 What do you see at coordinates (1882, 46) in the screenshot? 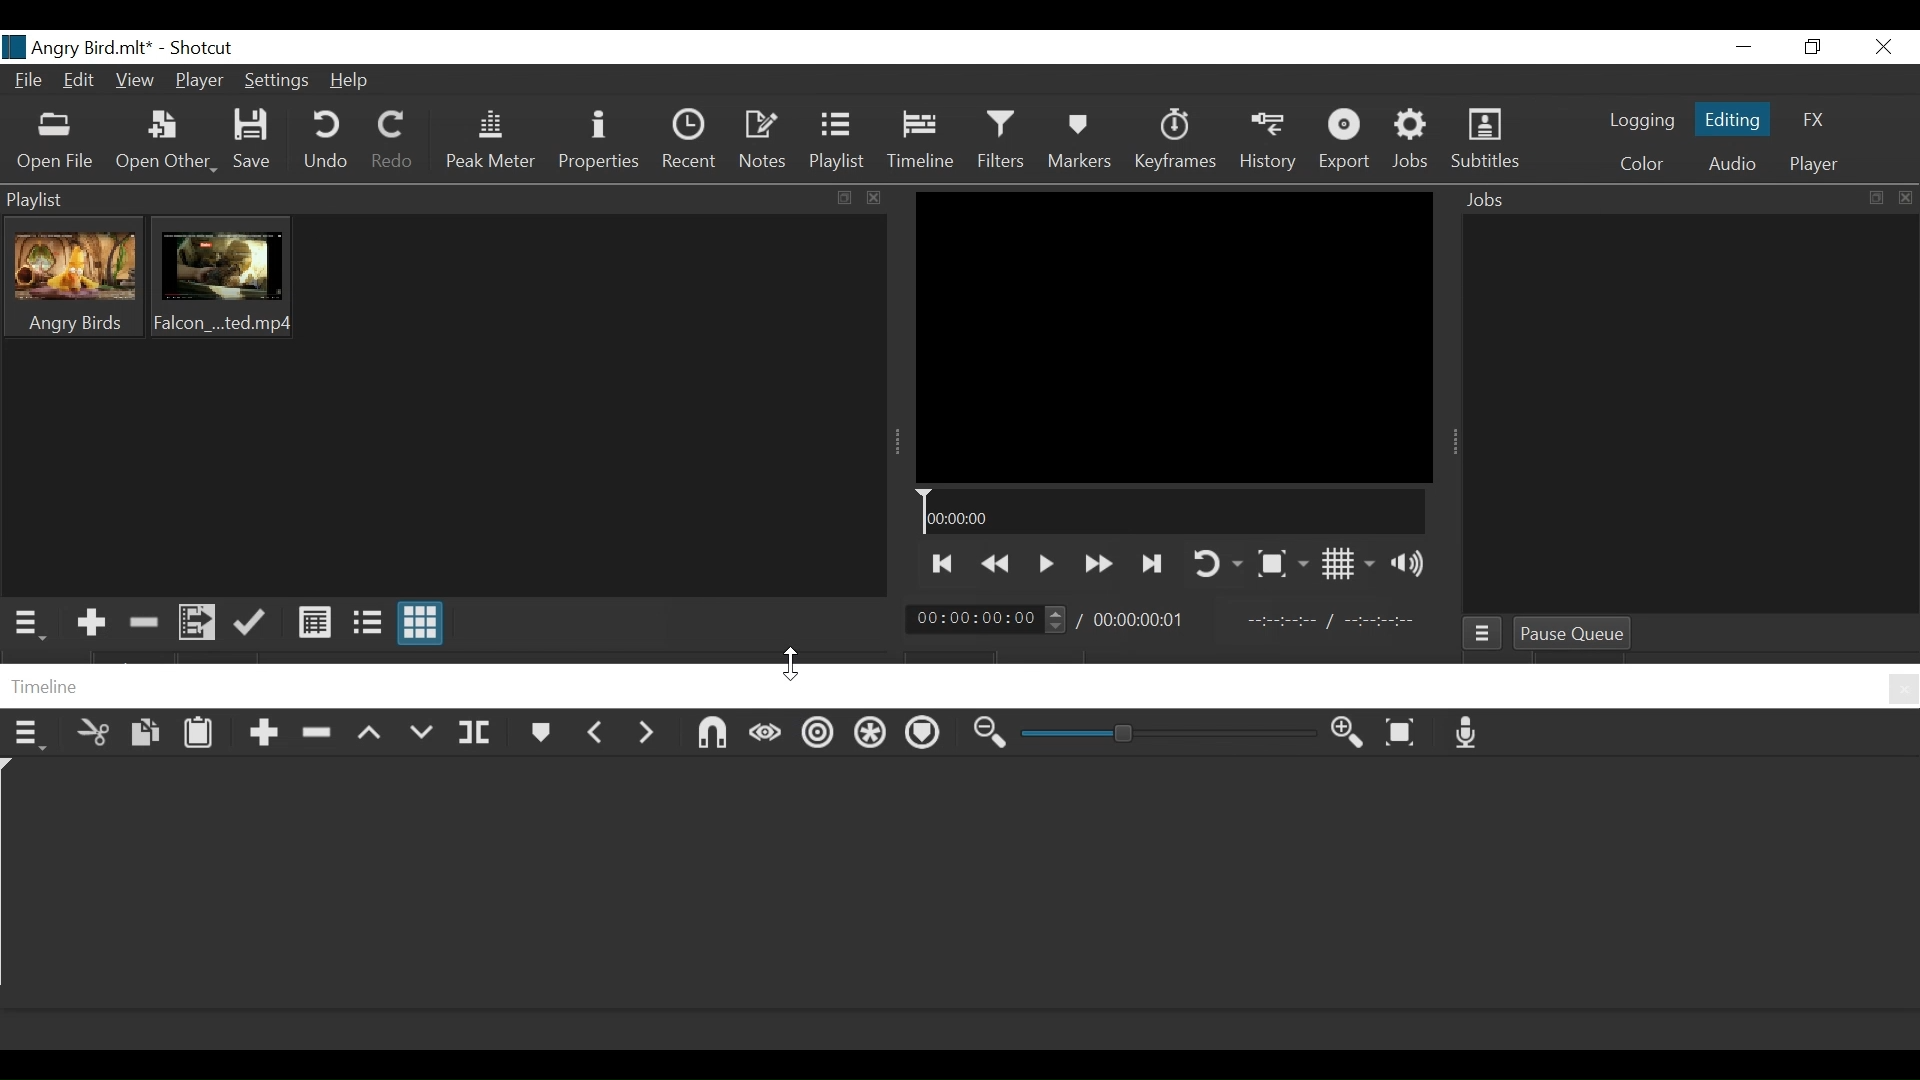
I see `Close` at bounding box center [1882, 46].